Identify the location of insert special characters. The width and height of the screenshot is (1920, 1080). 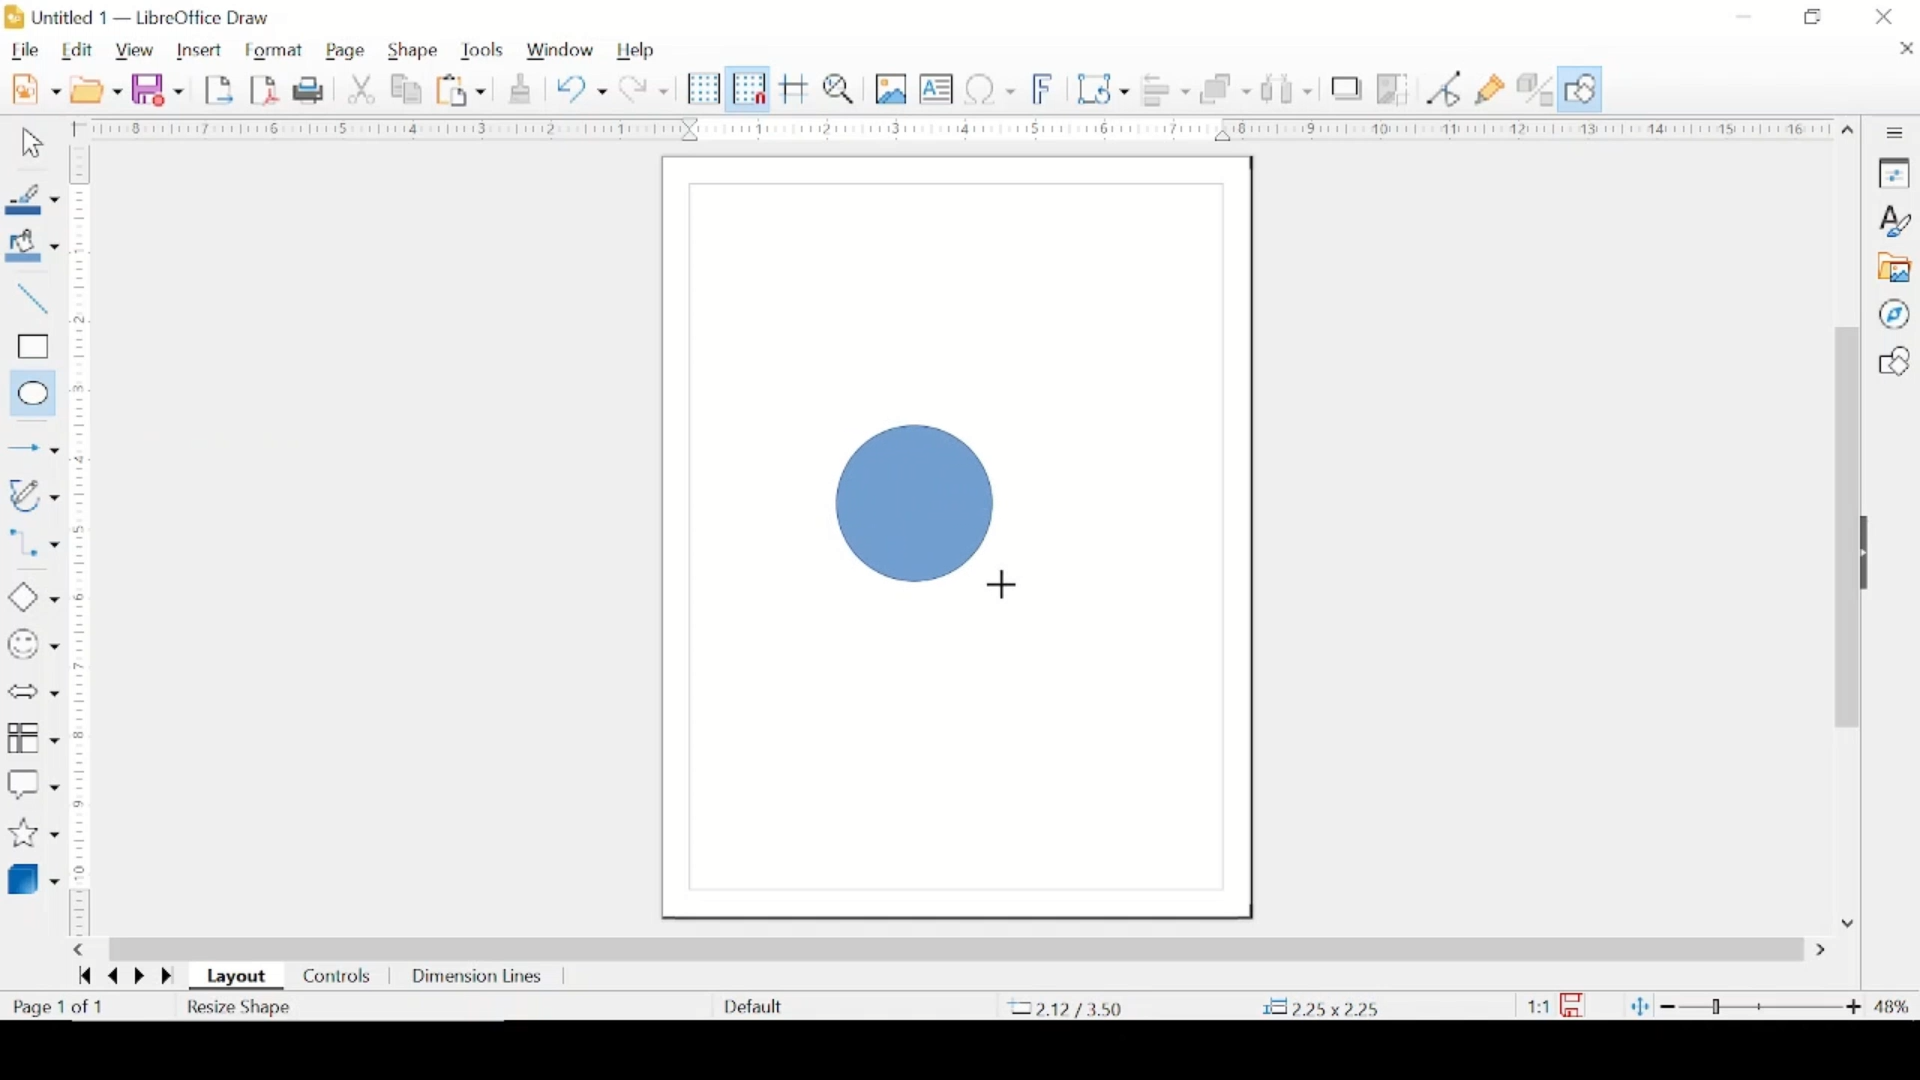
(991, 89).